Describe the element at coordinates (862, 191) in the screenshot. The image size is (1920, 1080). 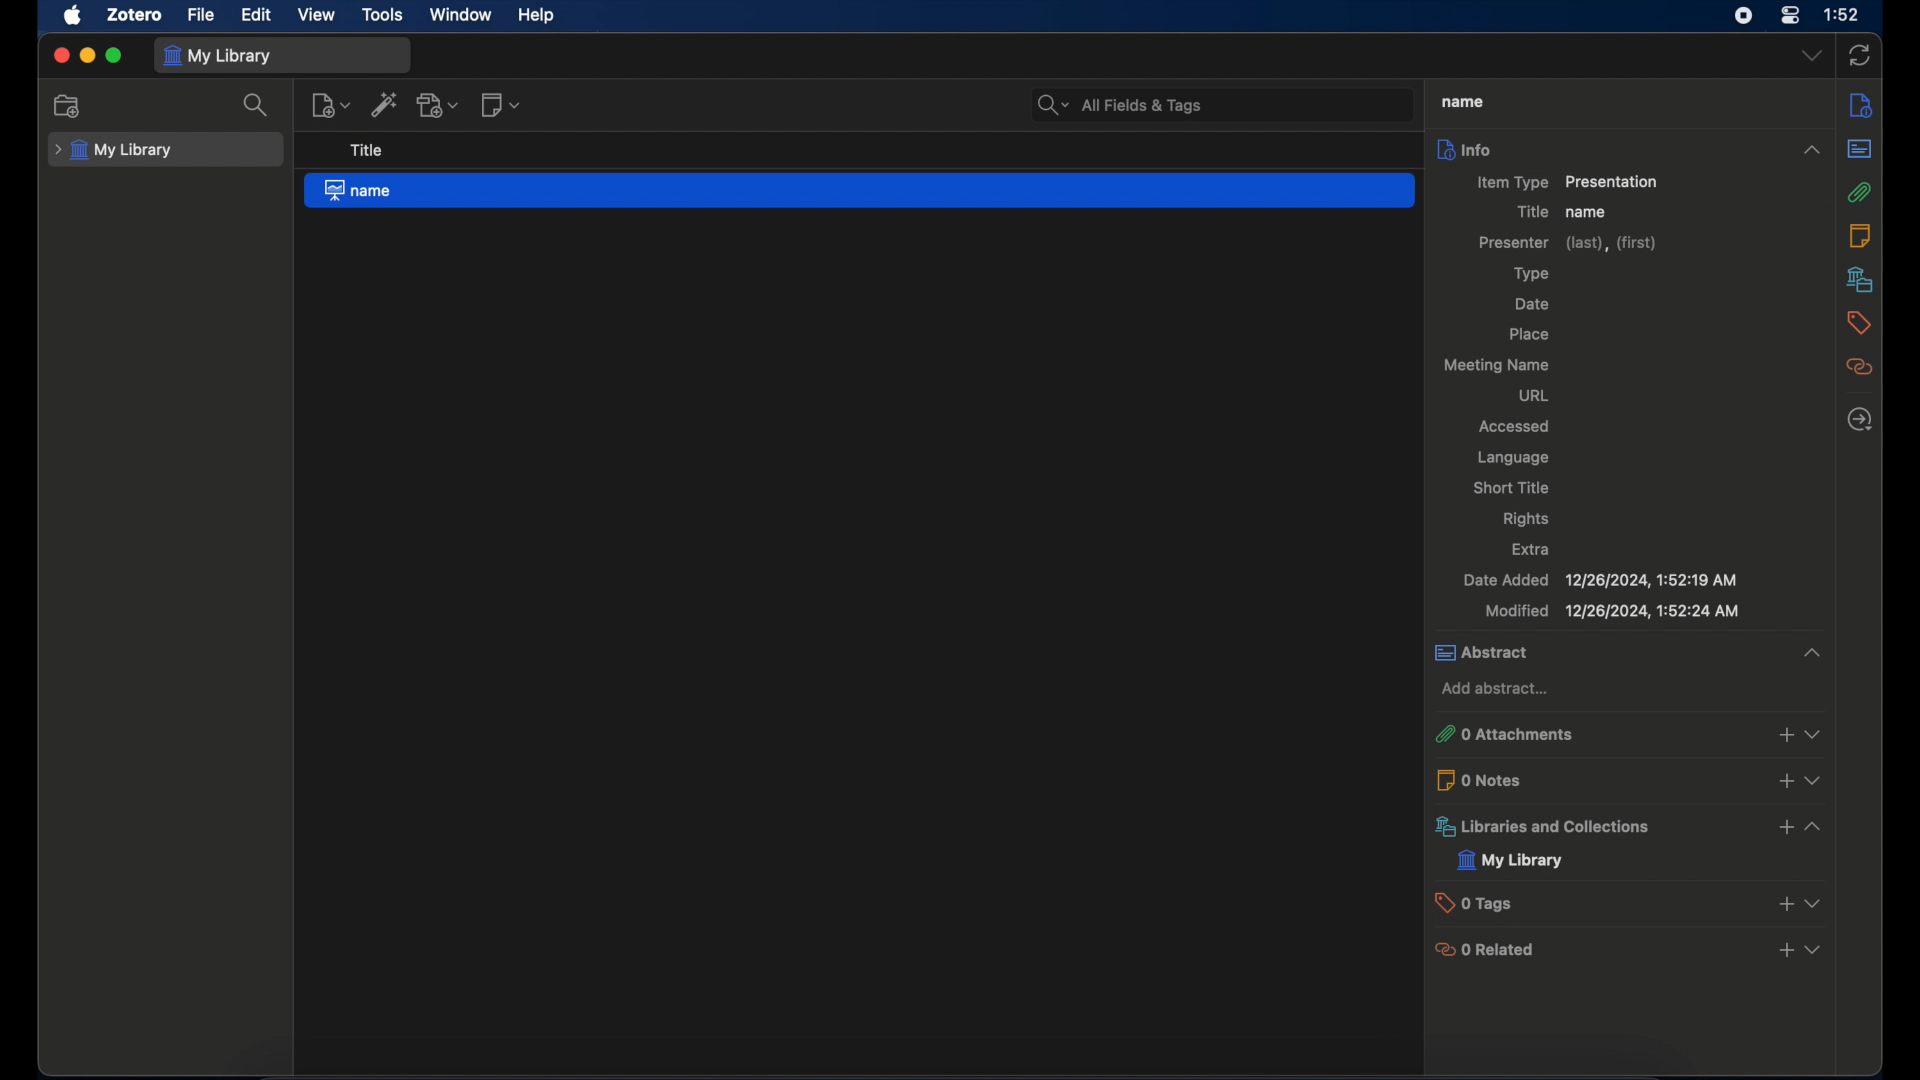
I see `file name` at that location.